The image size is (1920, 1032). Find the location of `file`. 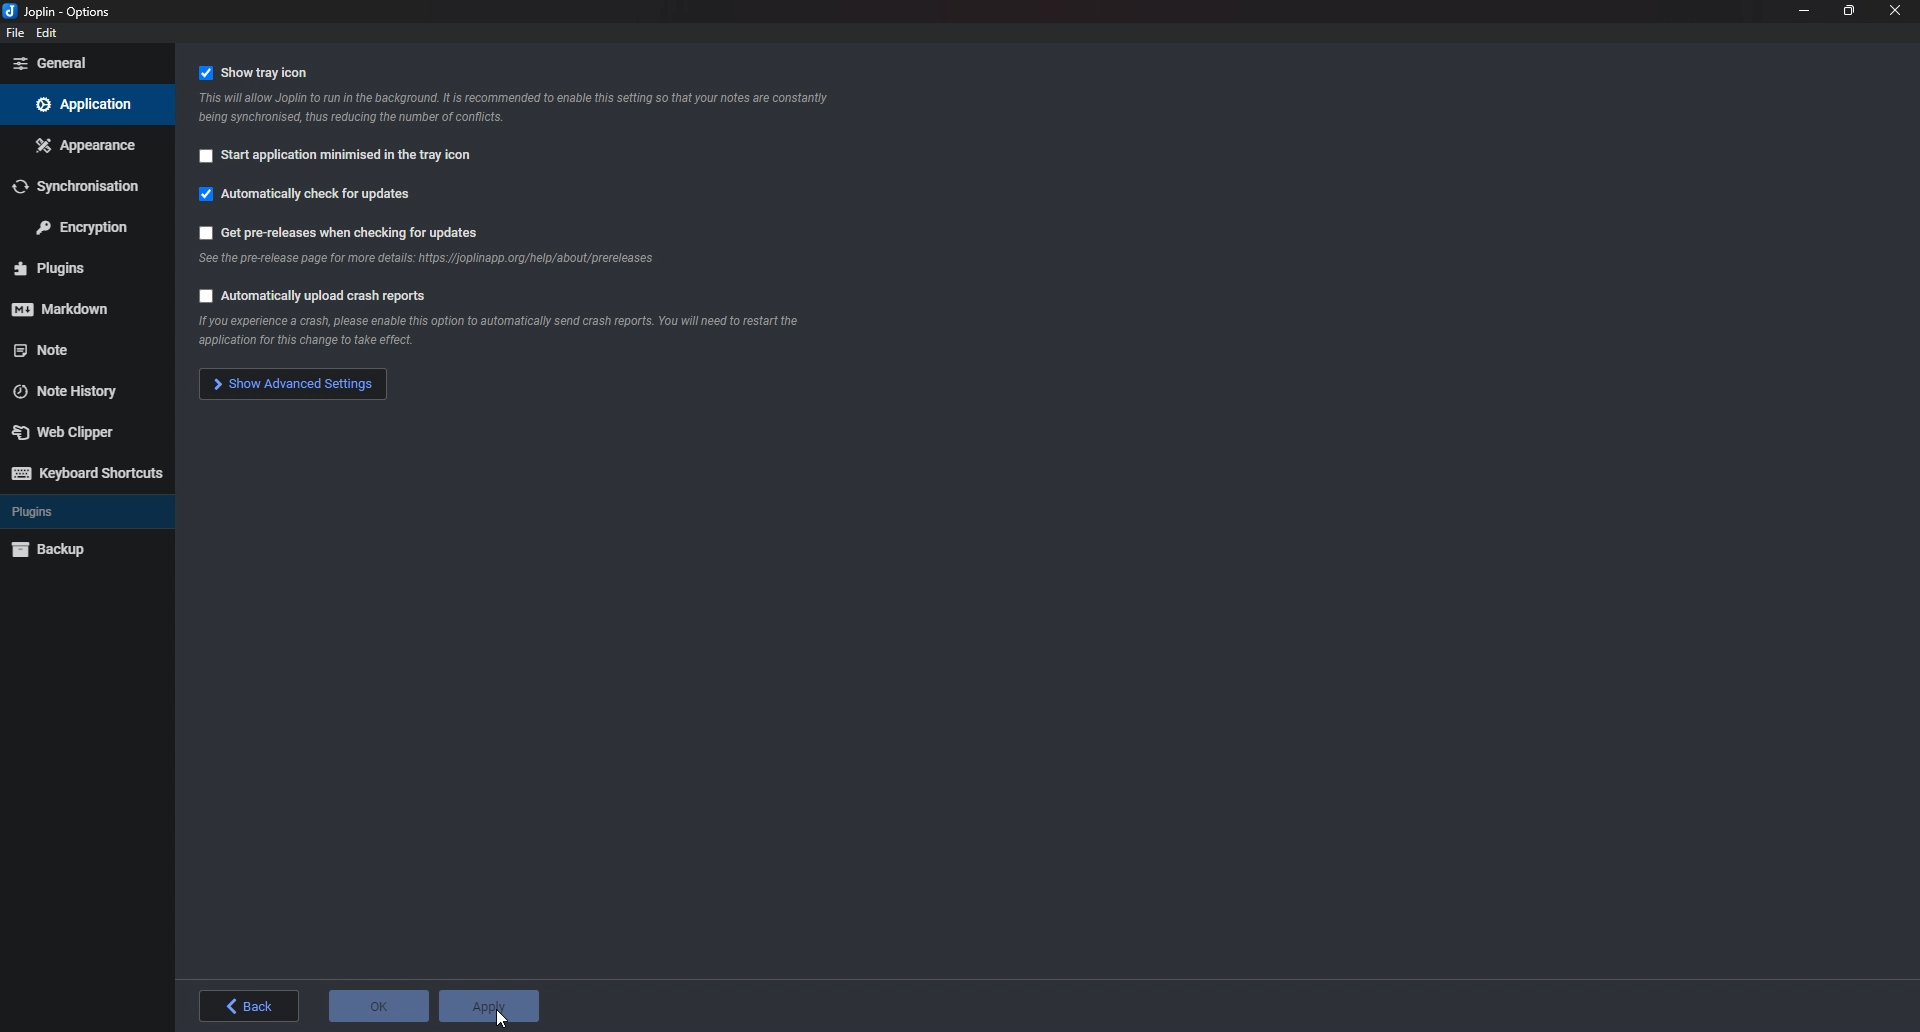

file is located at coordinates (13, 34).